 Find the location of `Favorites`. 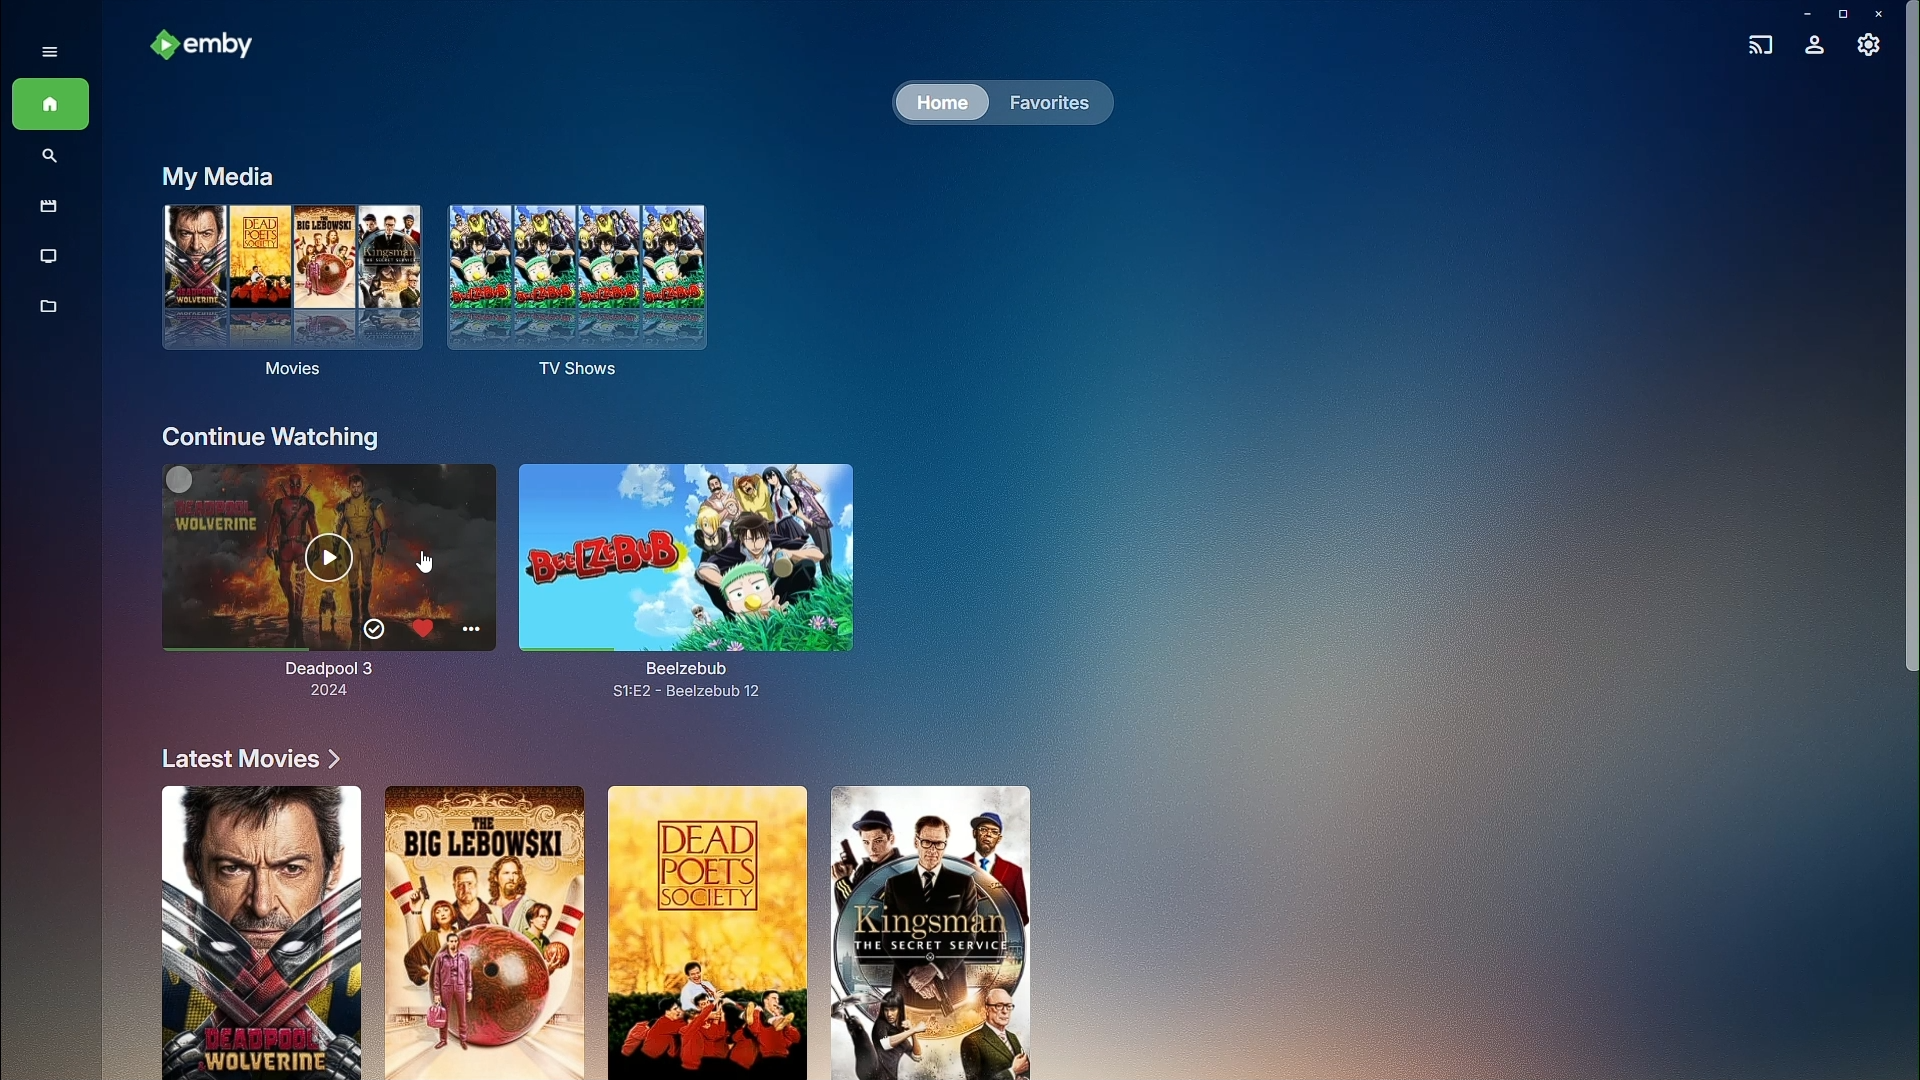

Favorites is located at coordinates (1053, 104).